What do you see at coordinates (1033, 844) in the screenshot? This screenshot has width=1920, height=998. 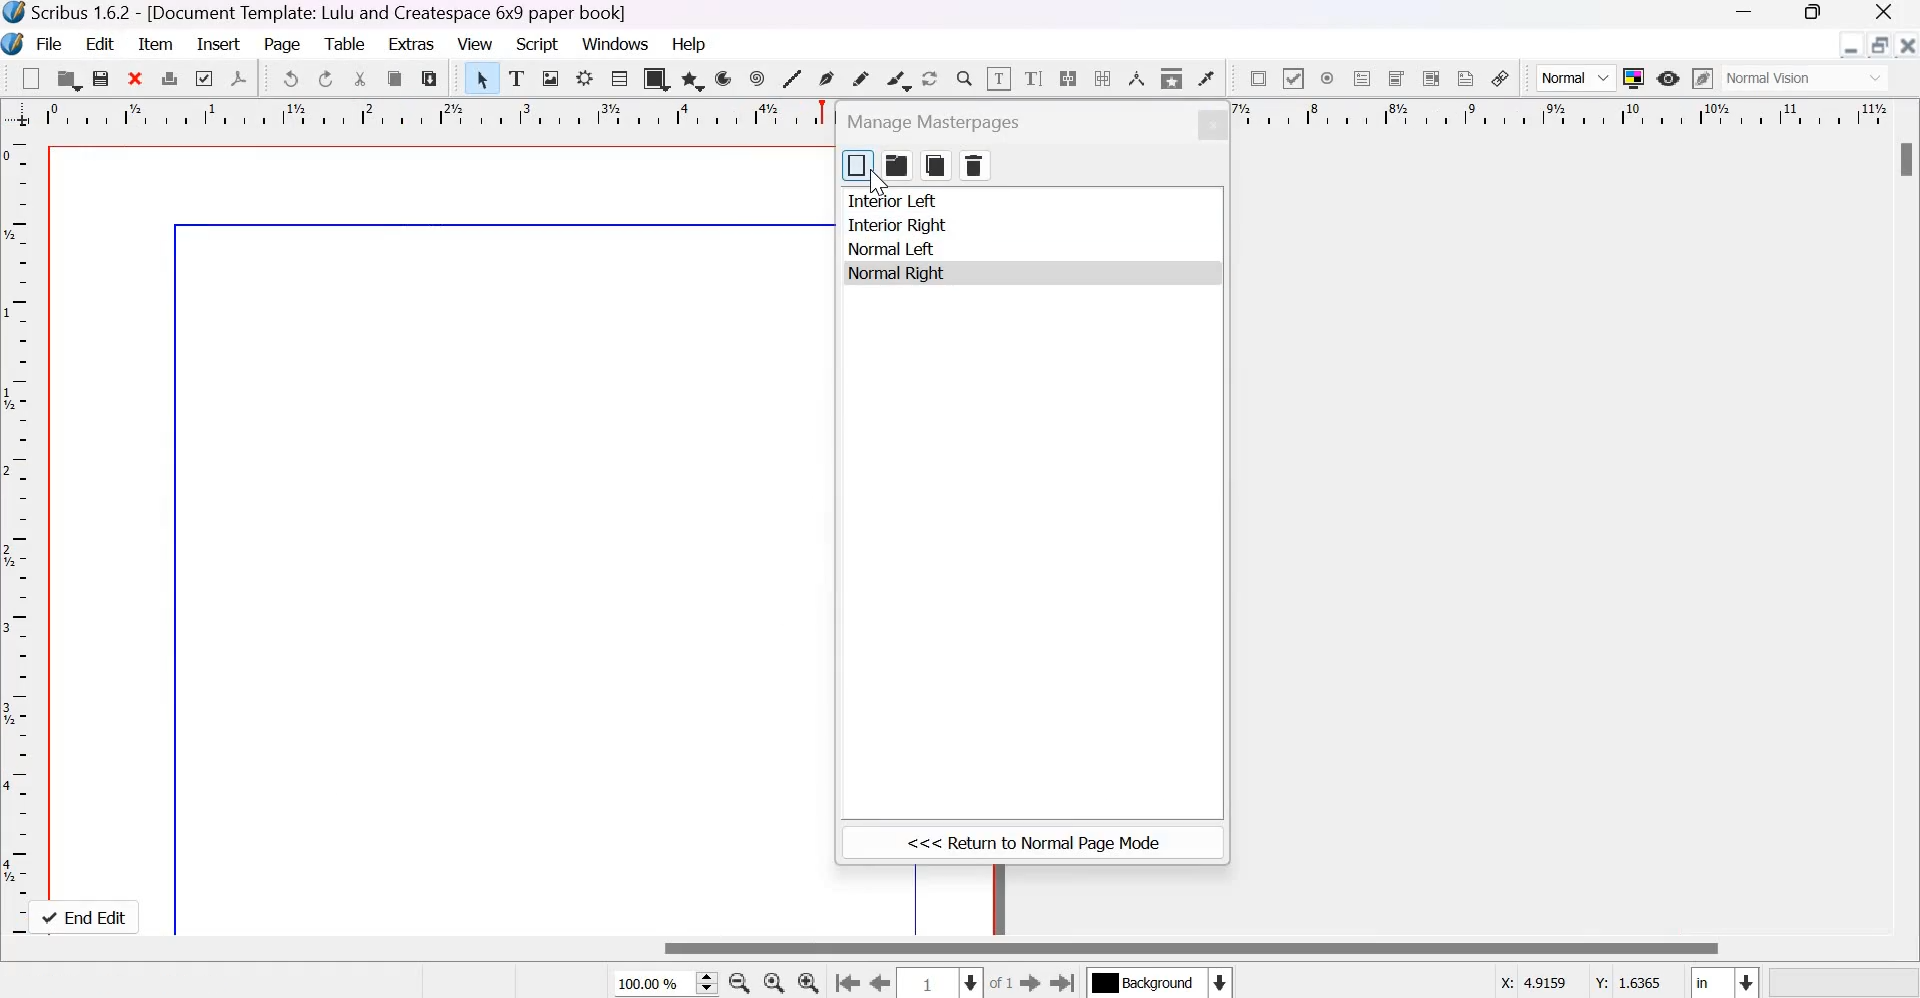 I see `return to normal page mode` at bounding box center [1033, 844].